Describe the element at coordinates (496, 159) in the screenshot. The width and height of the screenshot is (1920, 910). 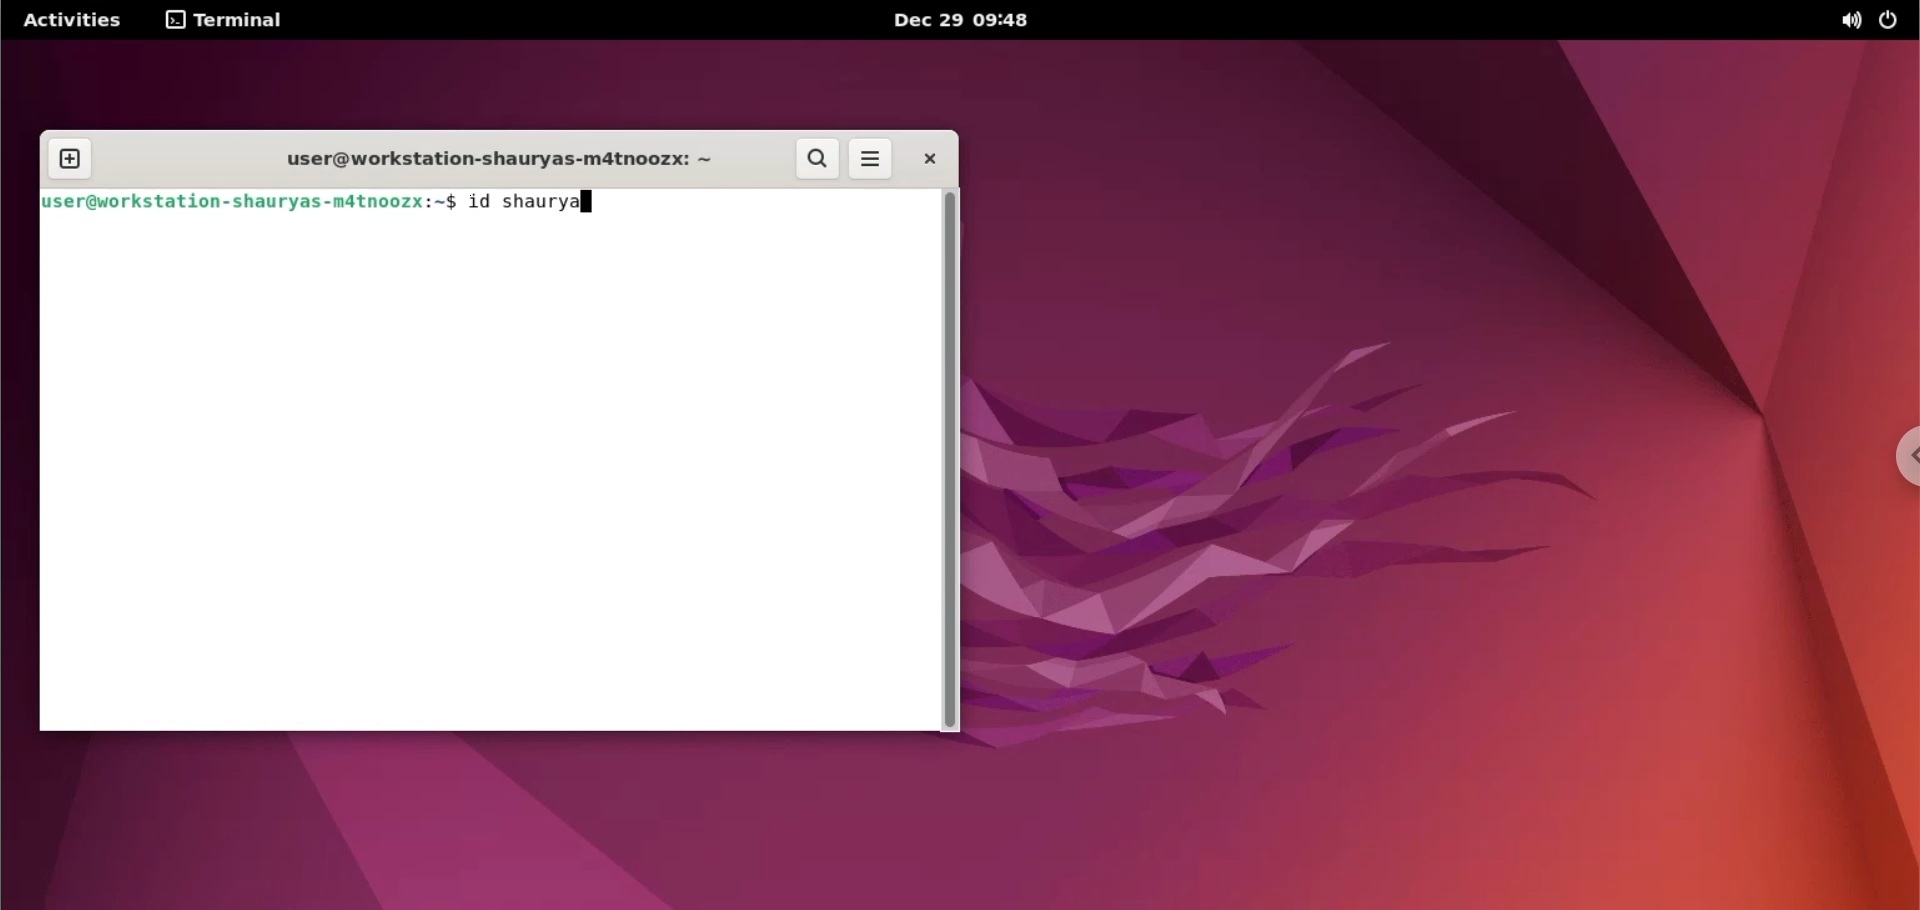
I see `workstation name` at that location.